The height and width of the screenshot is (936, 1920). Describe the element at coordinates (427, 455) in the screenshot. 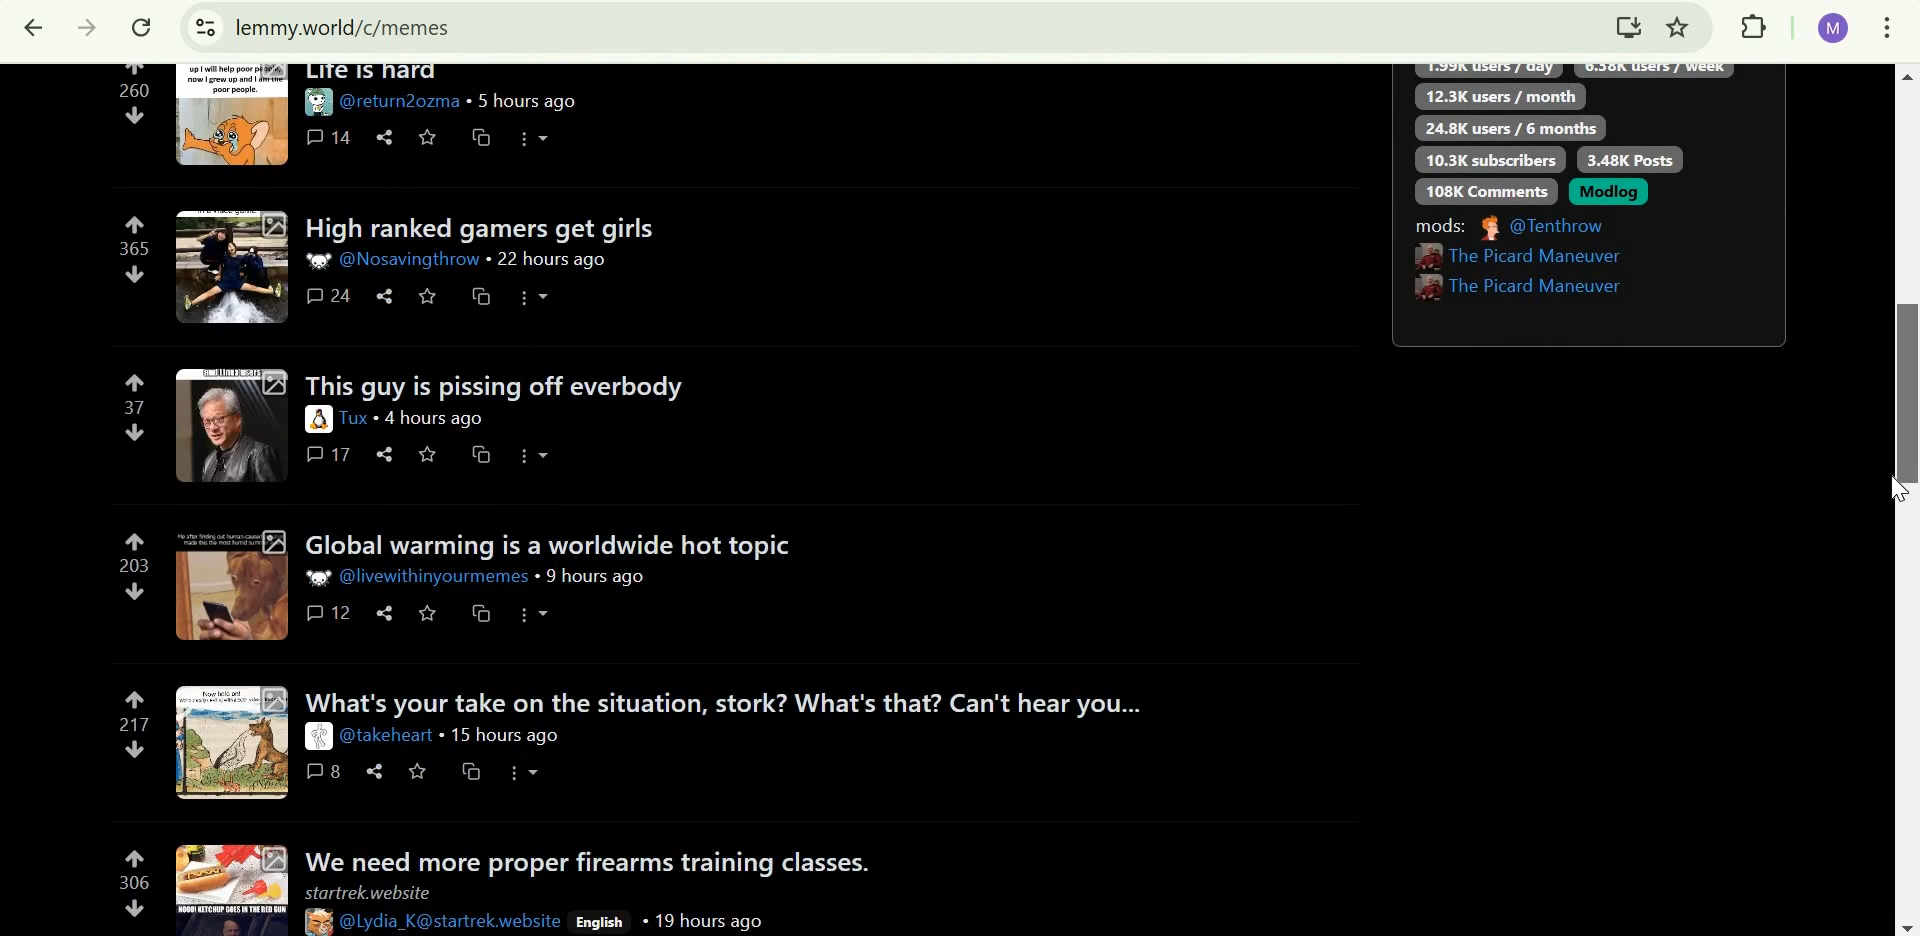

I see `save` at that location.